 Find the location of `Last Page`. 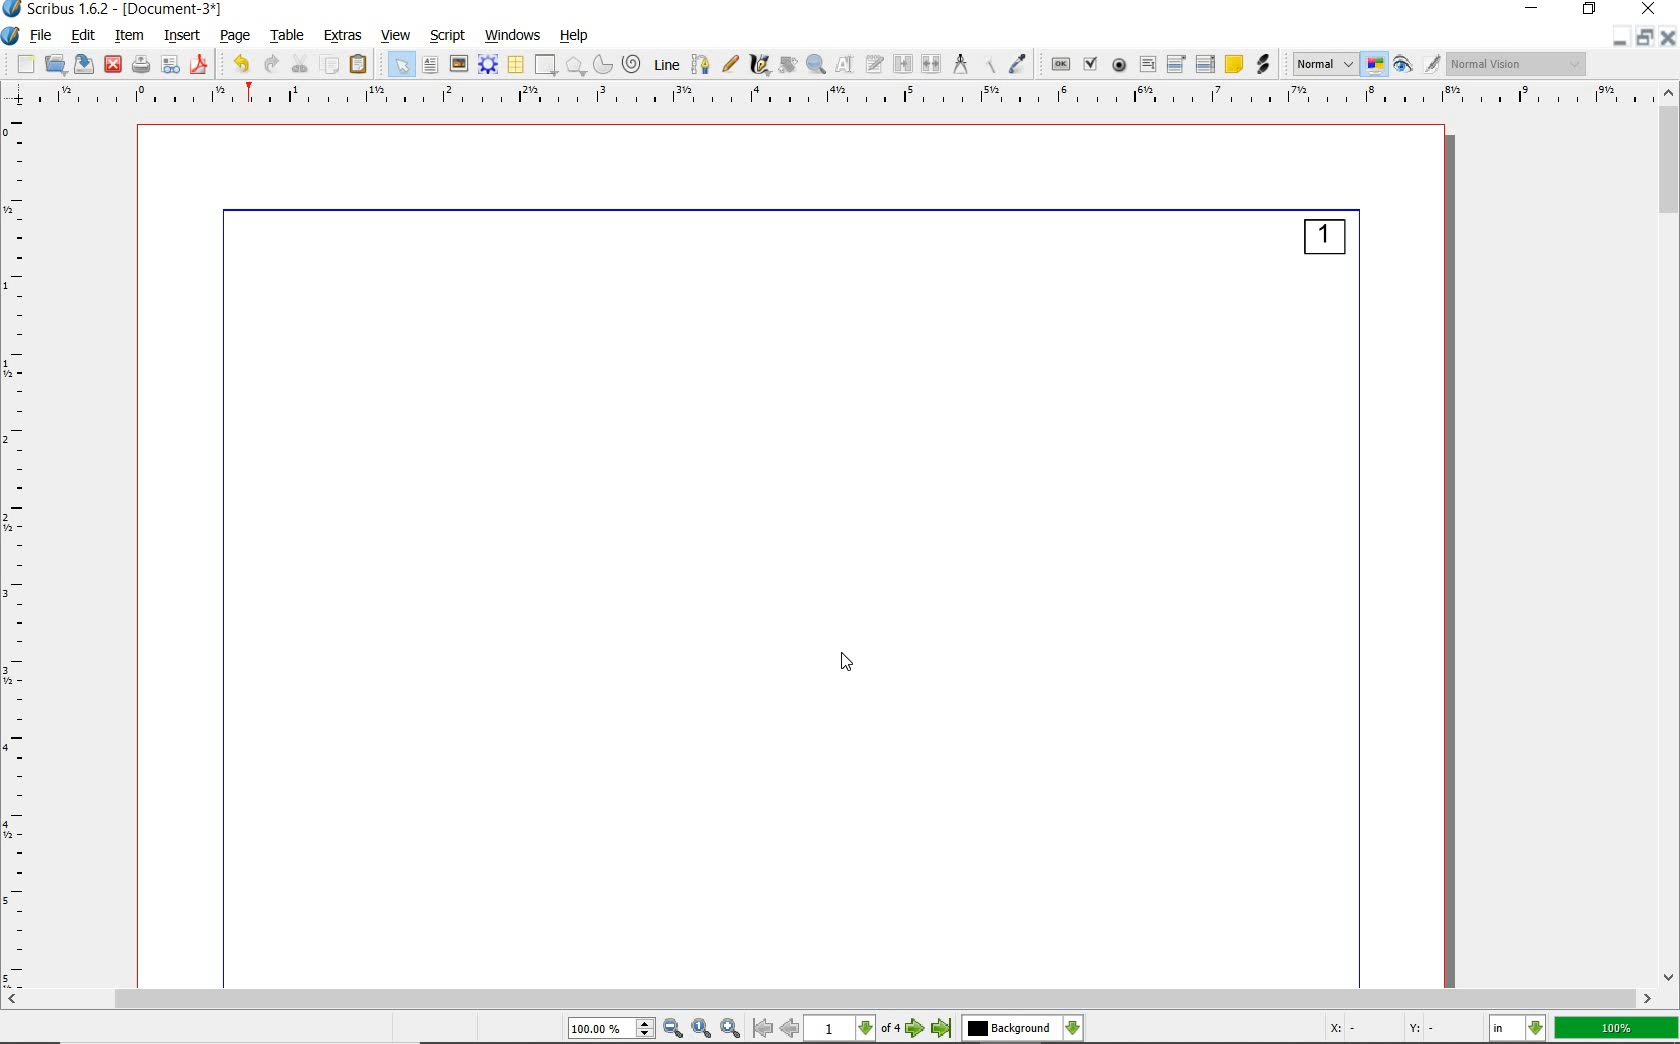

Last Page is located at coordinates (942, 1031).